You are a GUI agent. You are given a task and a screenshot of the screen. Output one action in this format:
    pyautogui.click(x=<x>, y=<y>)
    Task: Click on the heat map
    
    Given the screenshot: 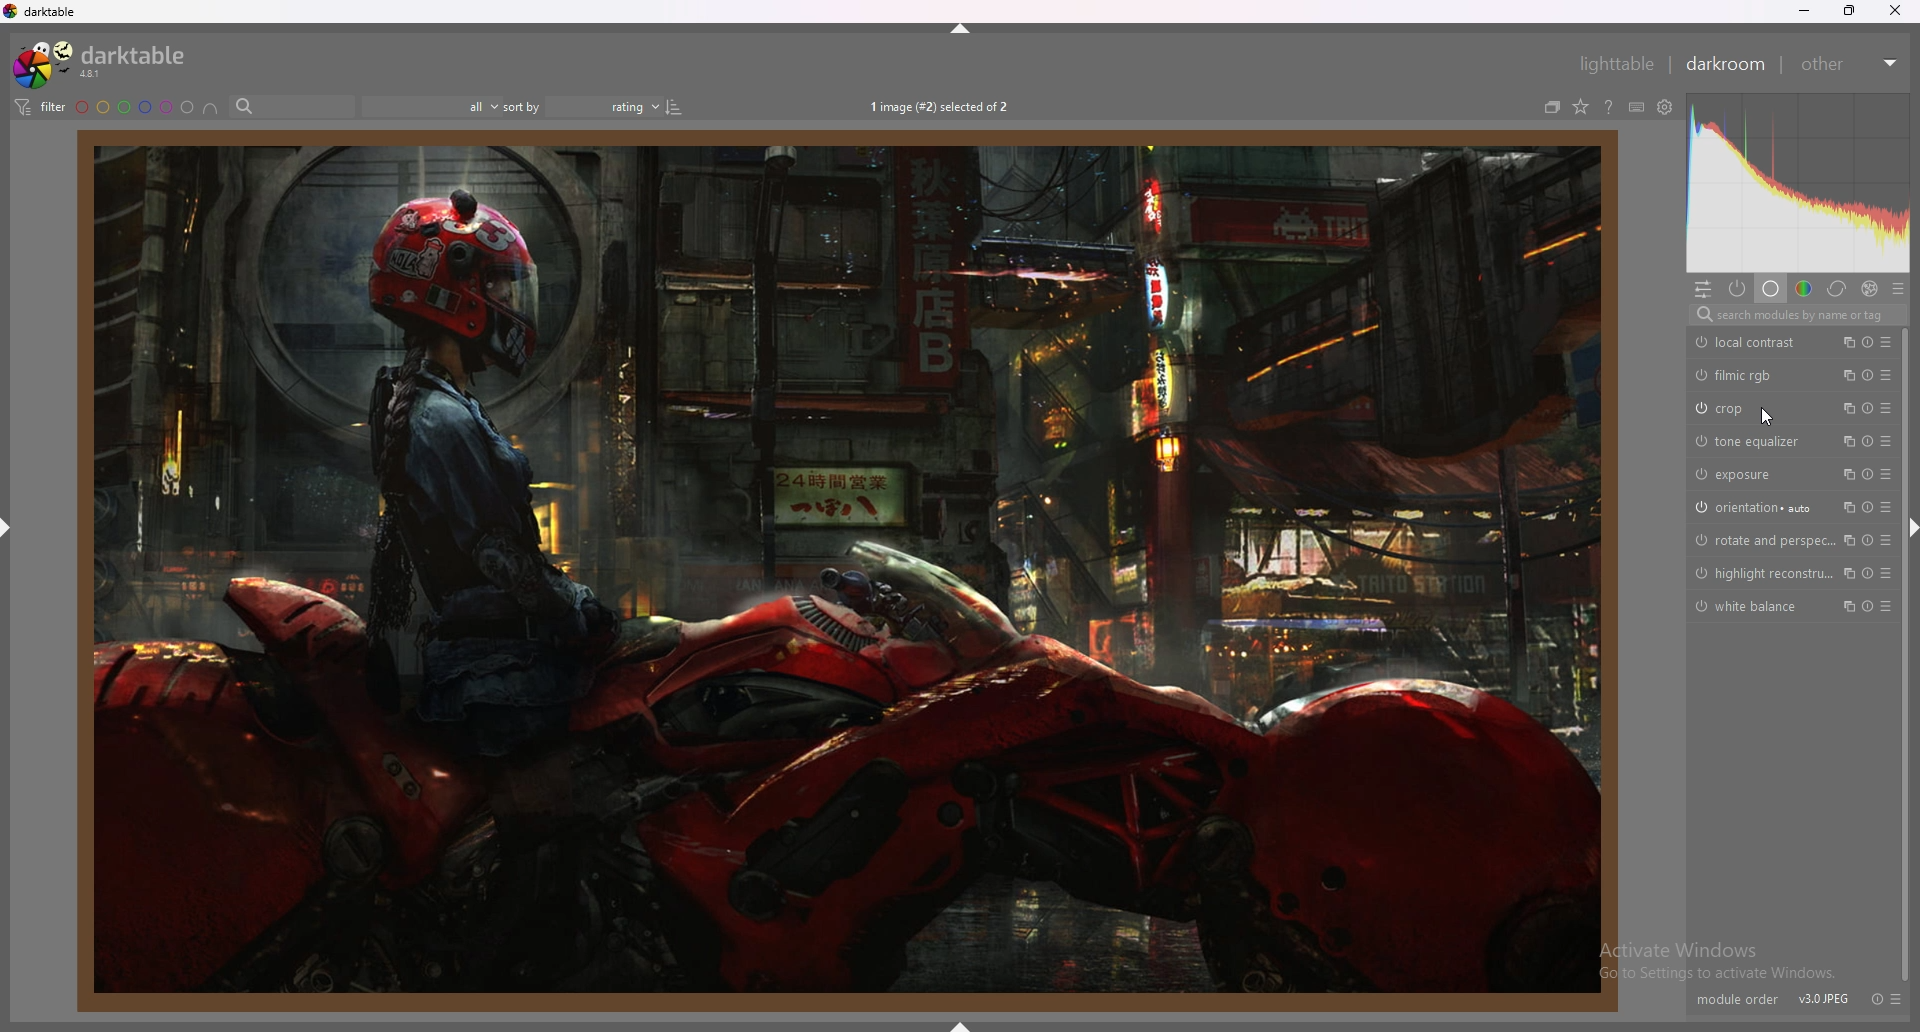 What is the action you would take?
    pyautogui.click(x=1797, y=182)
    